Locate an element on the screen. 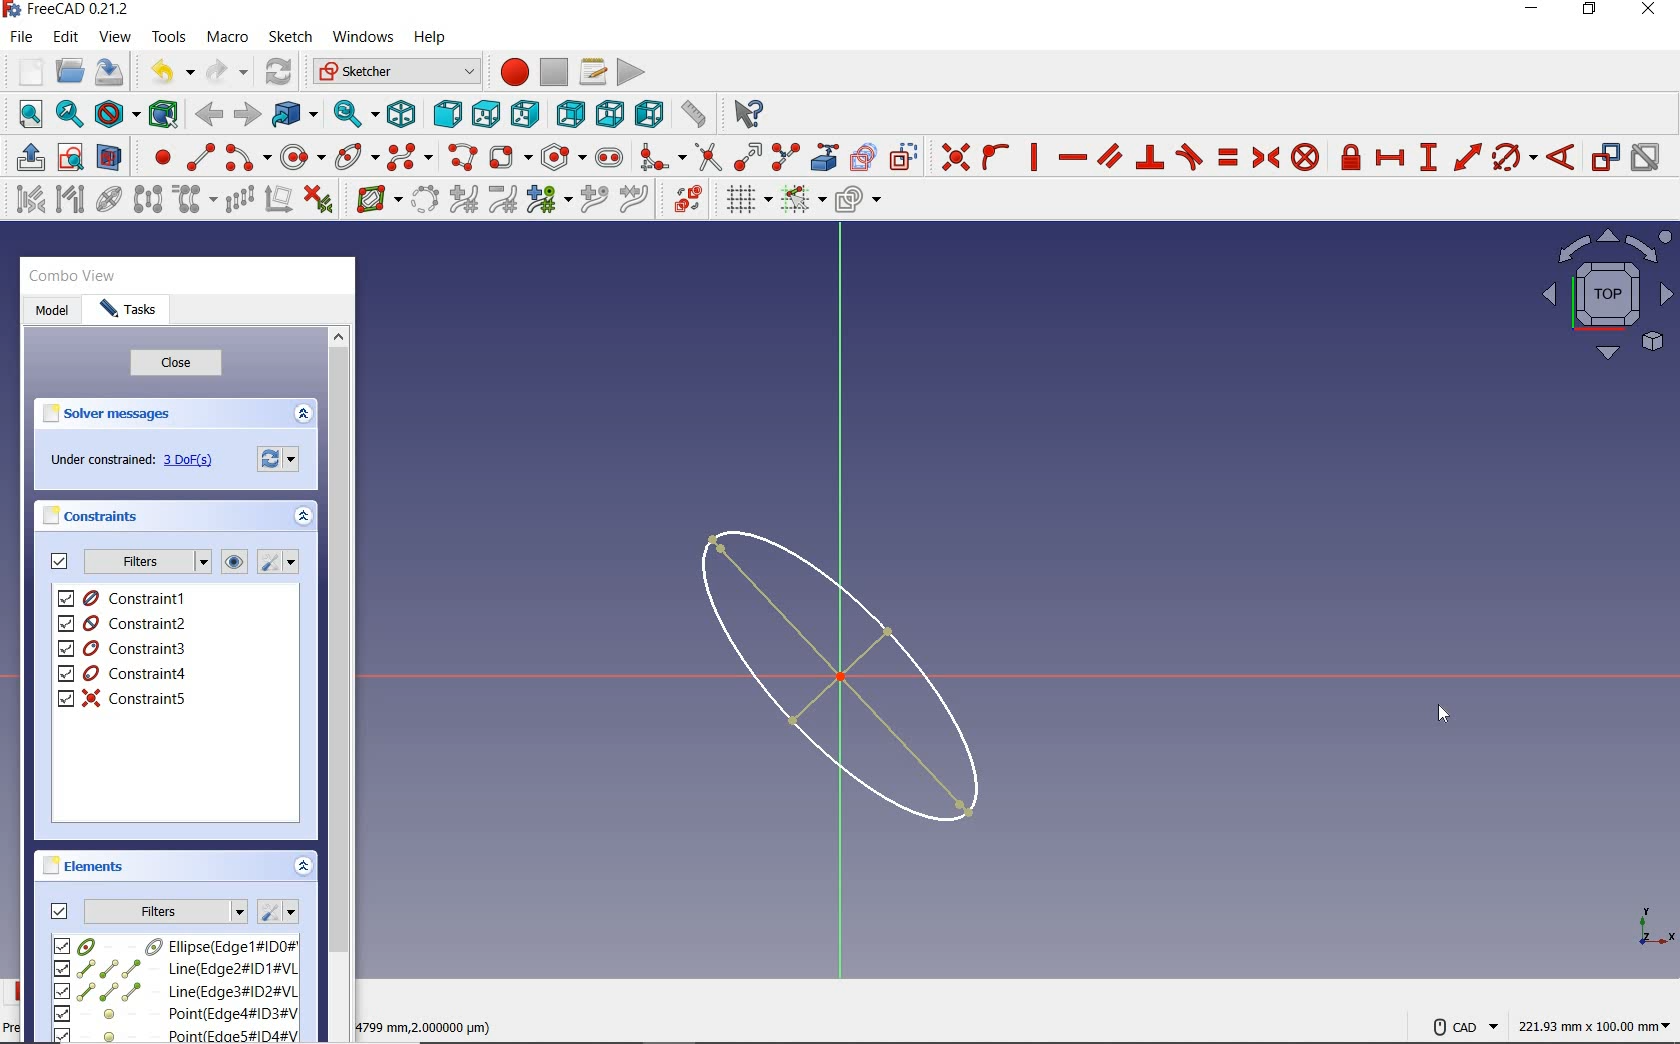  open is located at coordinates (70, 72).